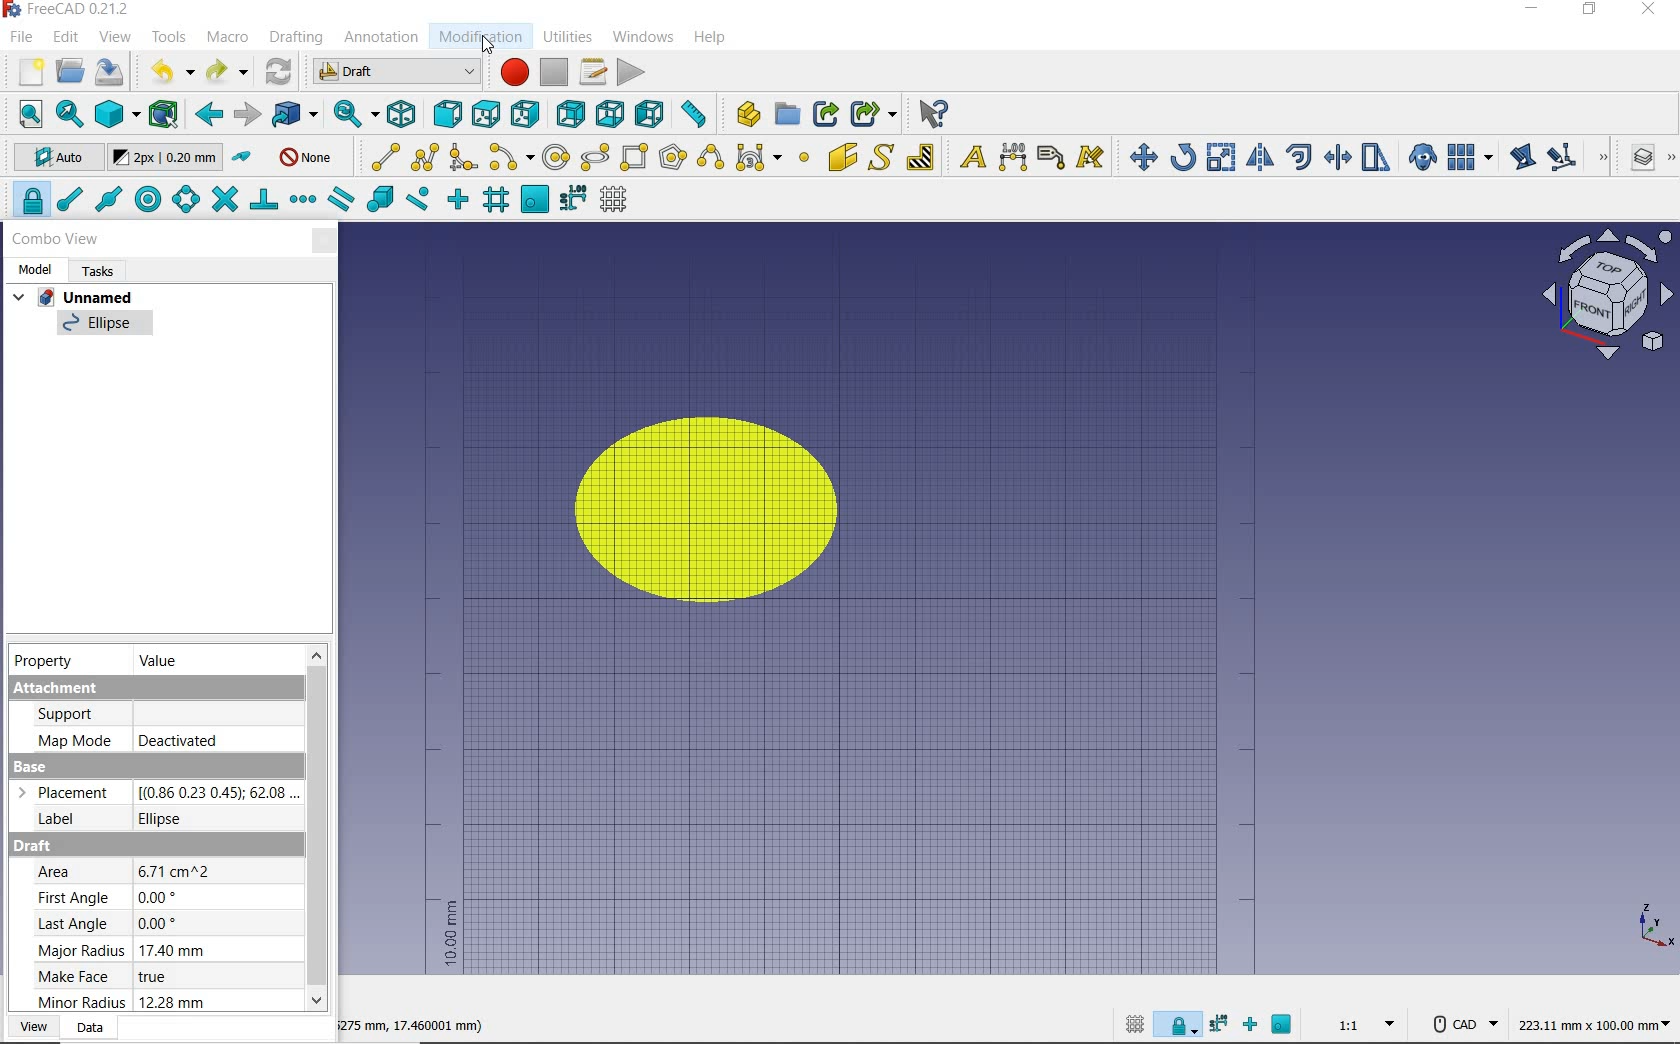 This screenshot has height=1044, width=1680. What do you see at coordinates (223, 201) in the screenshot?
I see `snap intersection` at bounding box center [223, 201].